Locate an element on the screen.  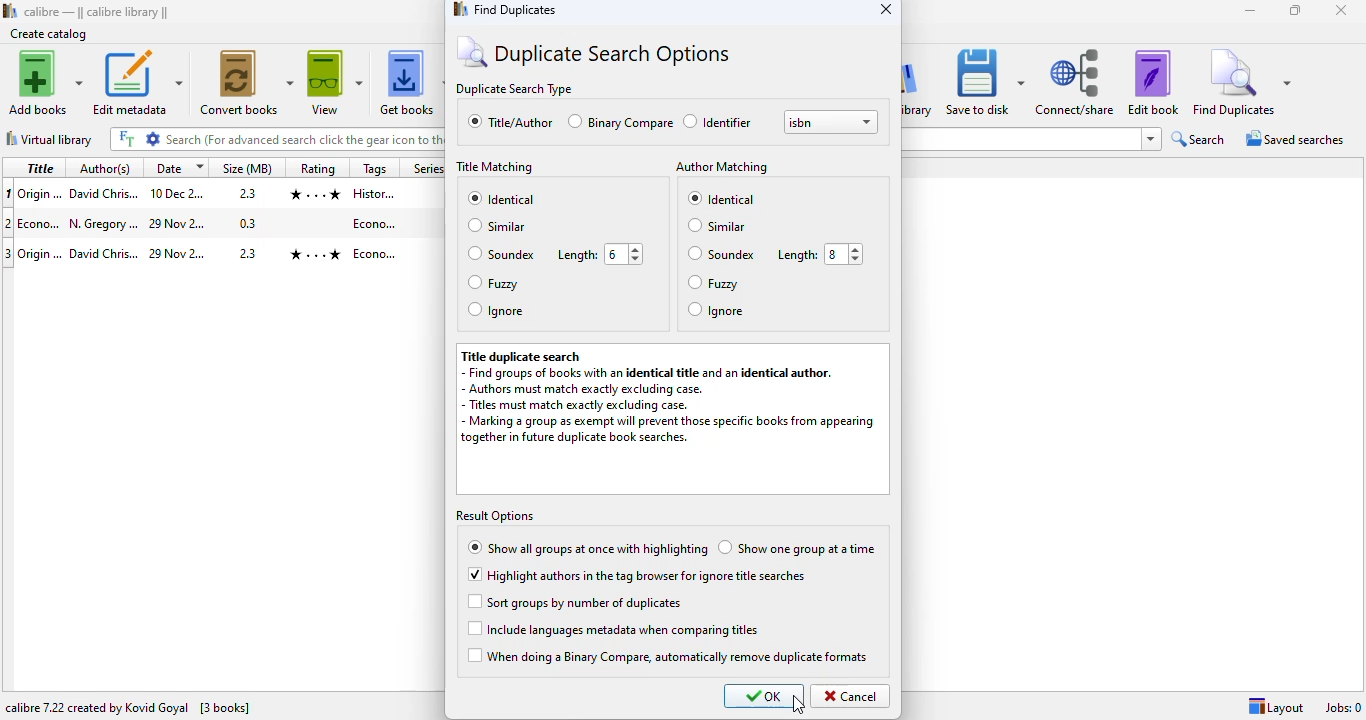
logo is located at coordinates (9, 11).